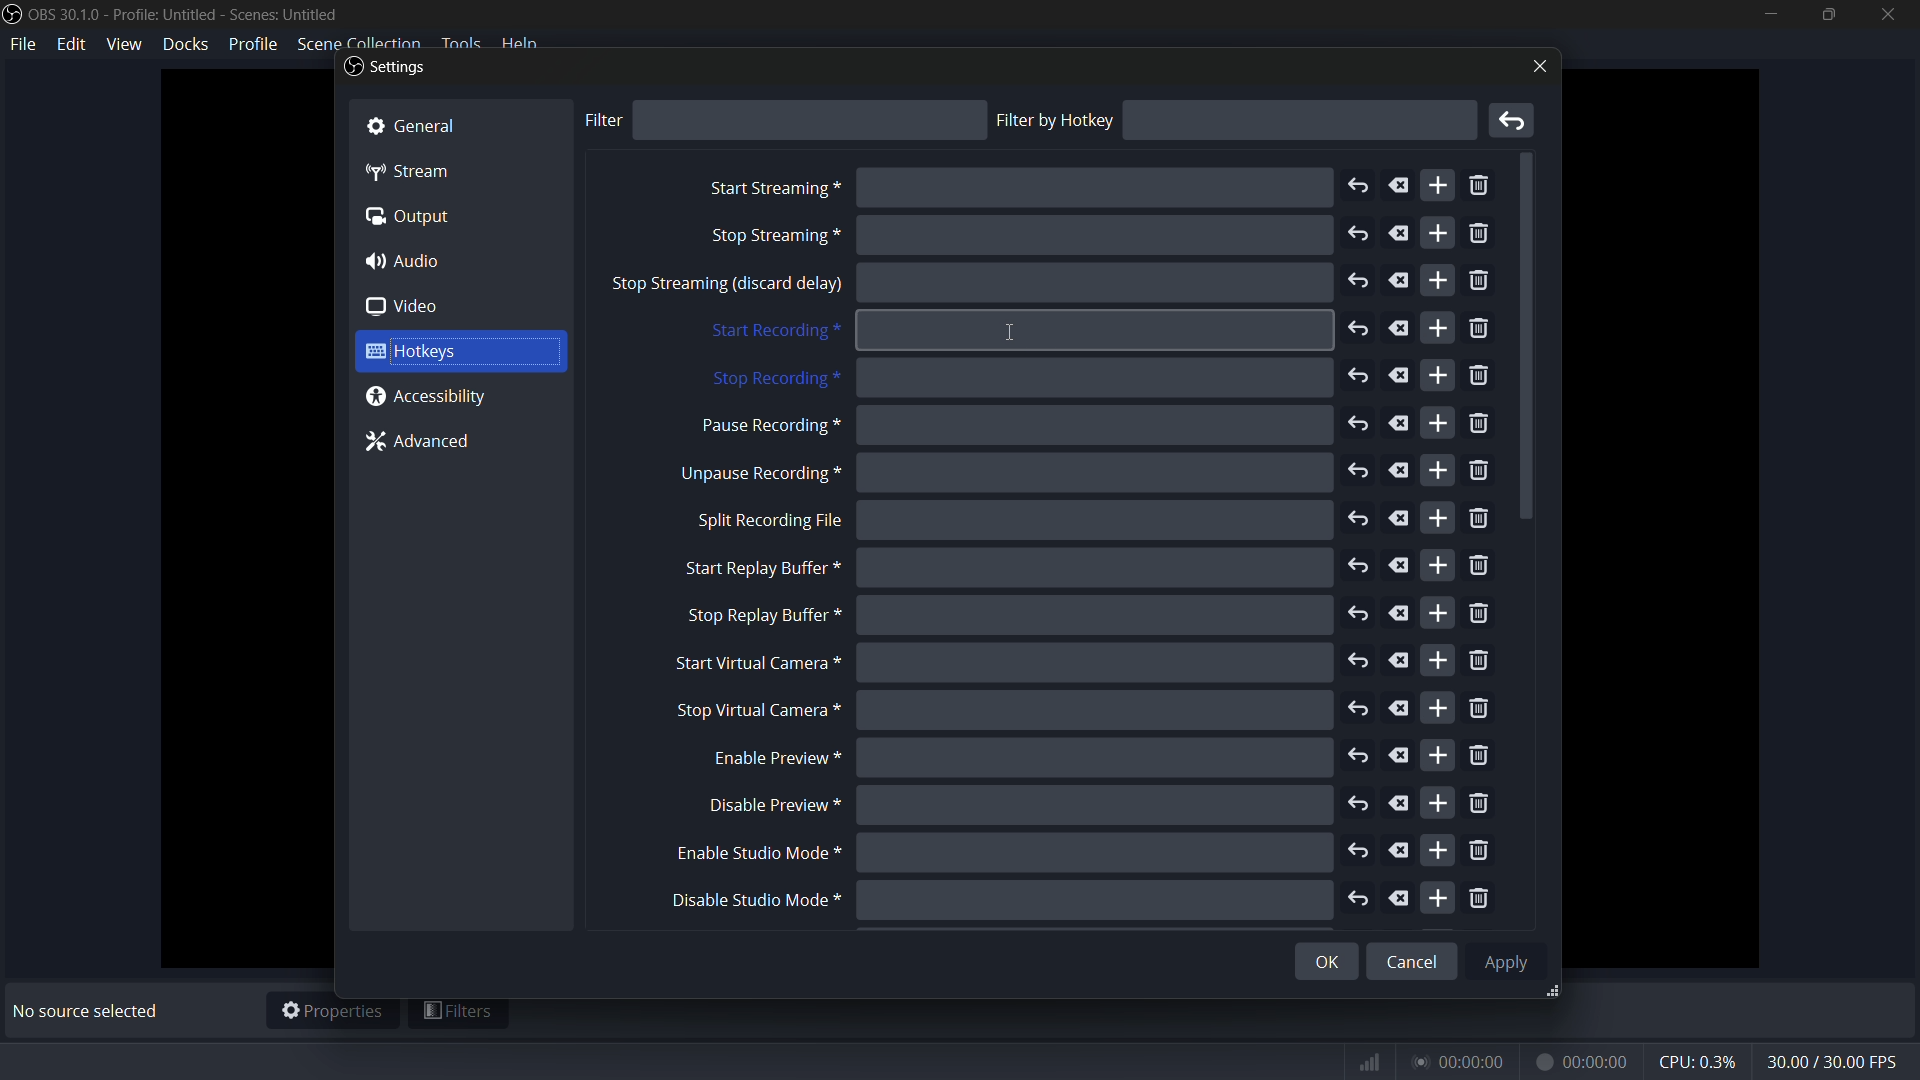 This screenshot has height=1080, width=1920. What do you see at coordinates (1478, 426) in the screenshot?
I see `remove` at bounding box center [1478, 426].